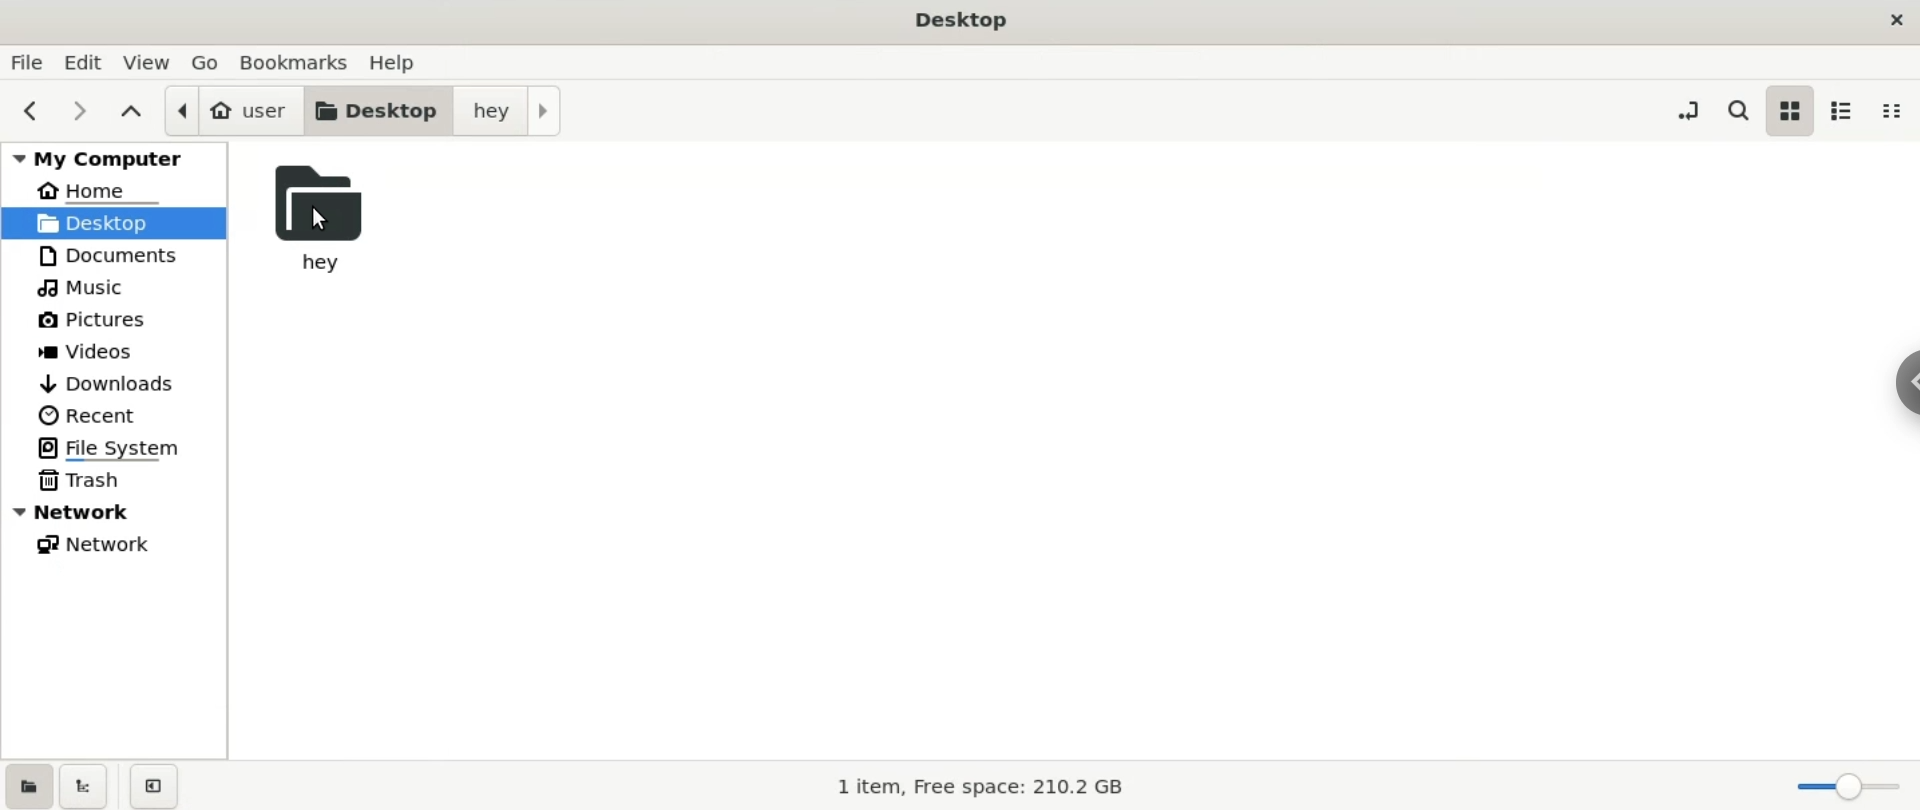  What do you see at coordinates (114, 288) in the screenshot?
I see `music` at bounding box center [114, 288].